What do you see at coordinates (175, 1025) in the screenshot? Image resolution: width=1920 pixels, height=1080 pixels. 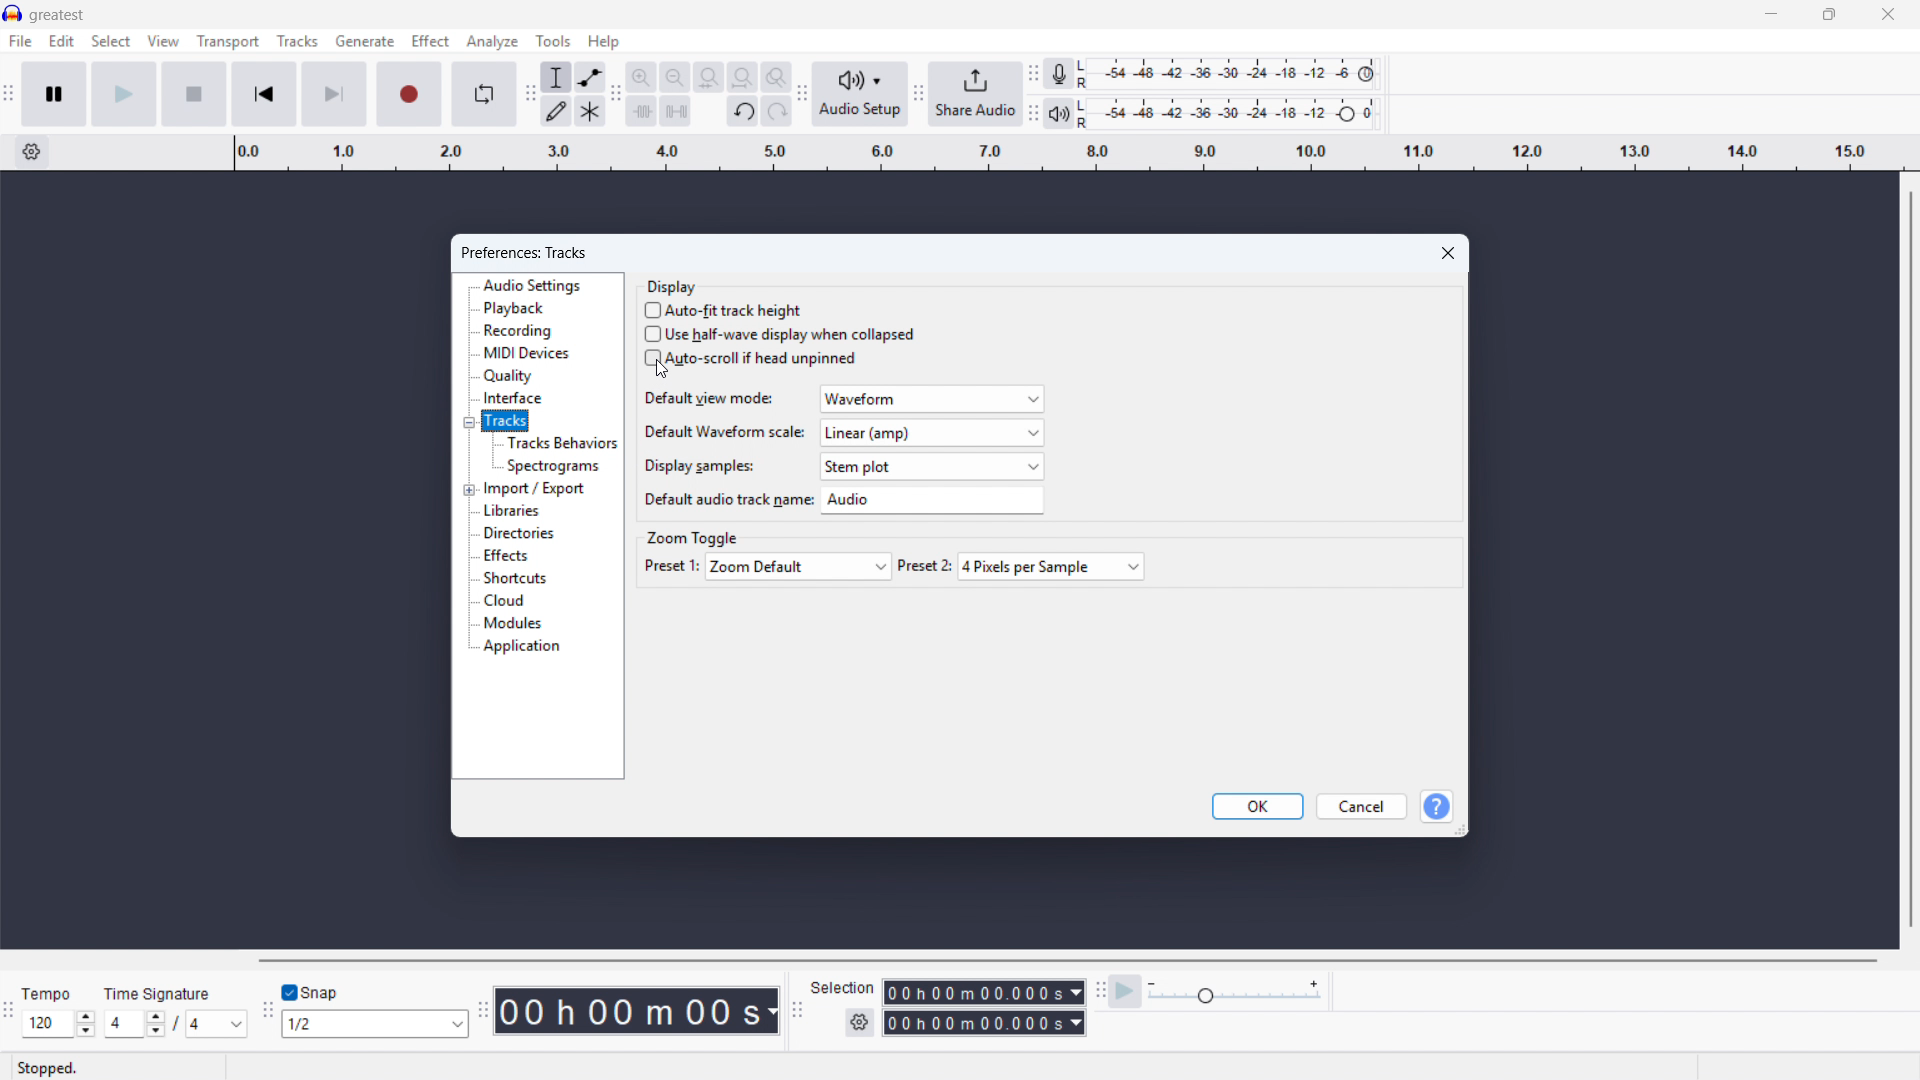 I see `Set time signature ` at bounding box center [175, 1025].